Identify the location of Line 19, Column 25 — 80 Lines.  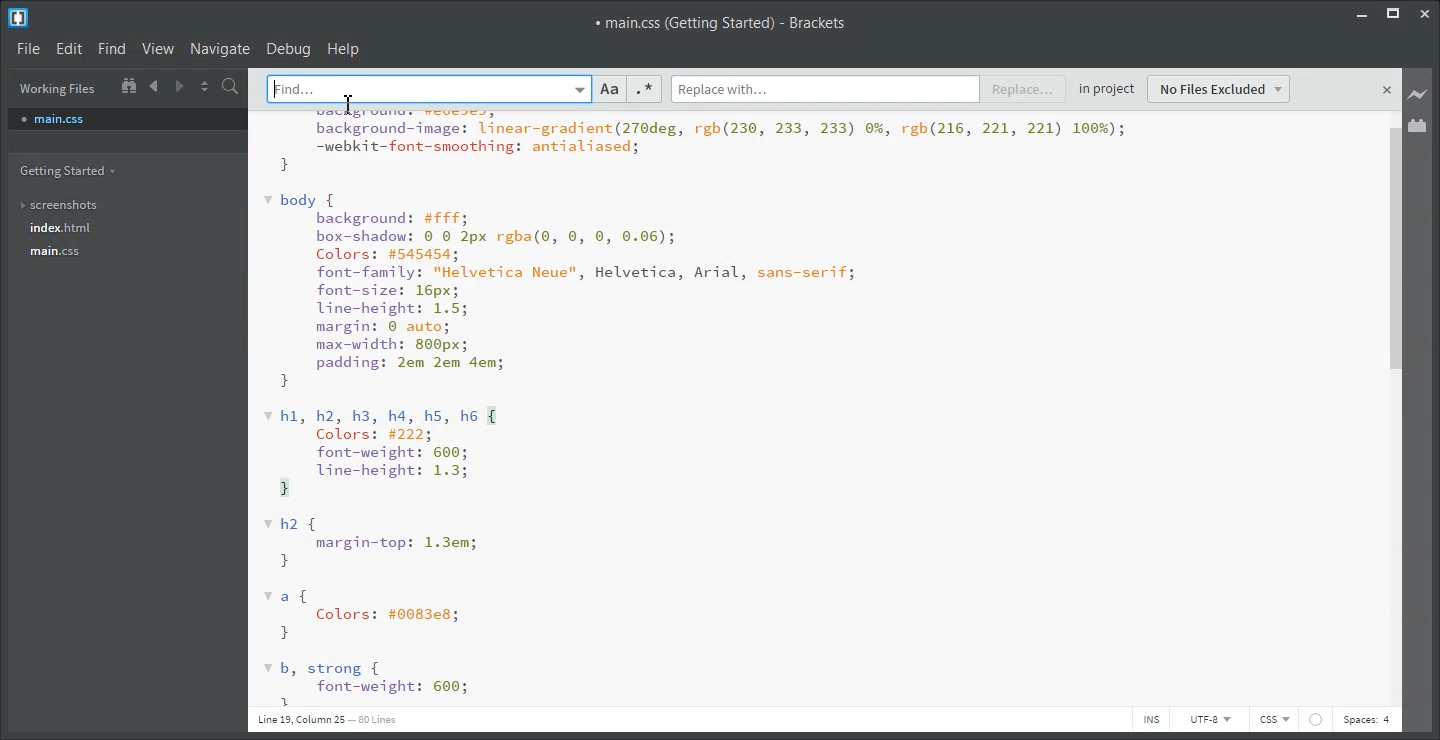
(326, 719).